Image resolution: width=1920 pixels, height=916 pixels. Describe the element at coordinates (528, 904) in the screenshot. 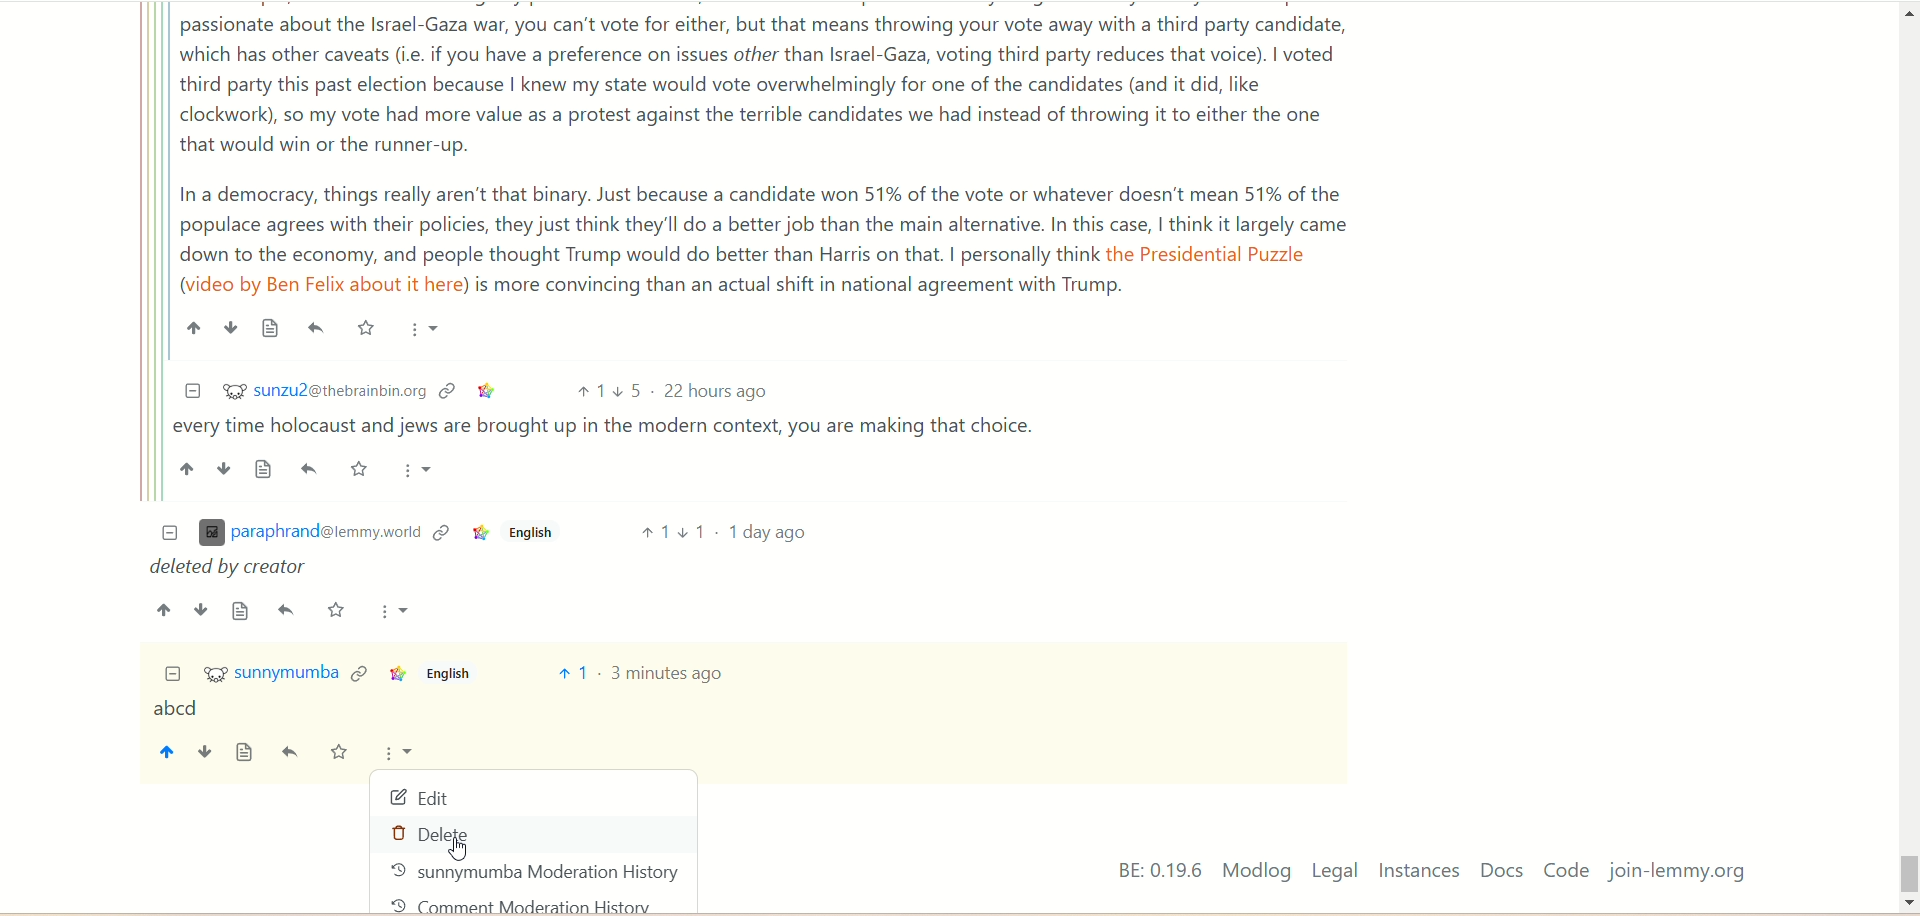

I see `comment moderation history` at that location.